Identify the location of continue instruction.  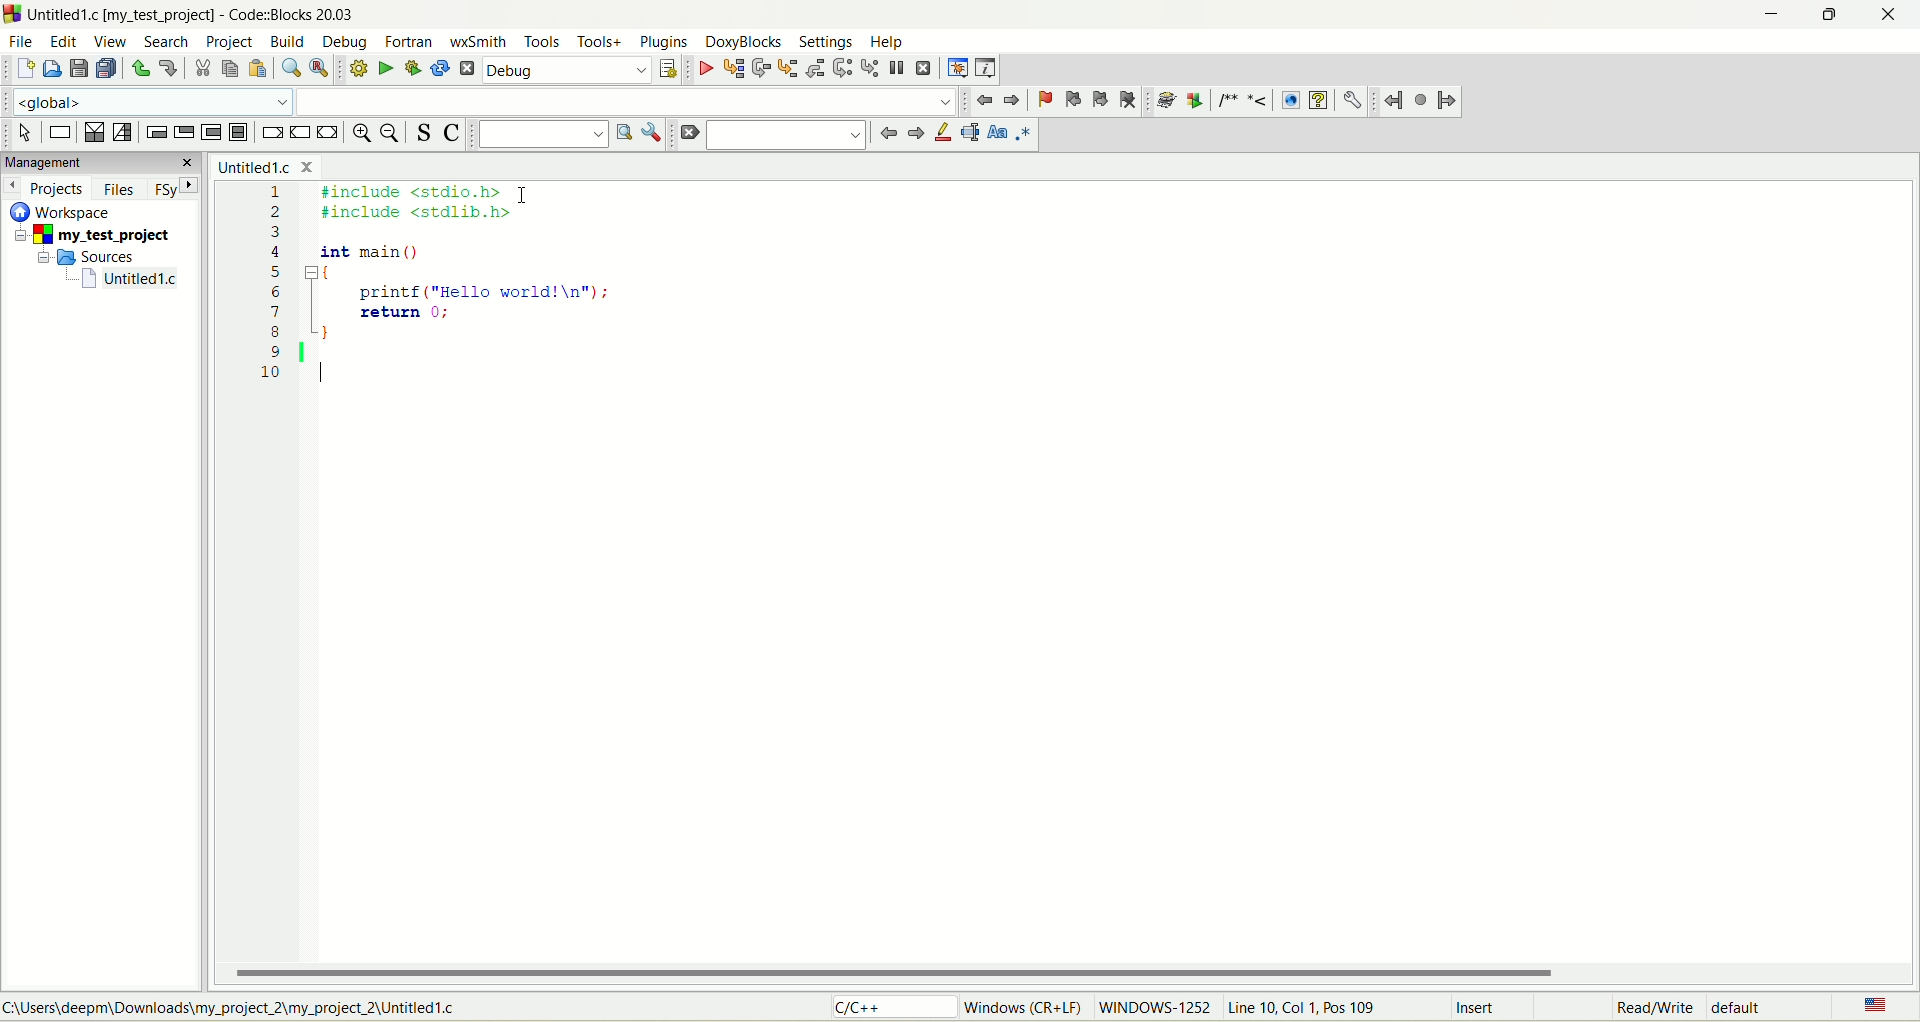
(301, 131).